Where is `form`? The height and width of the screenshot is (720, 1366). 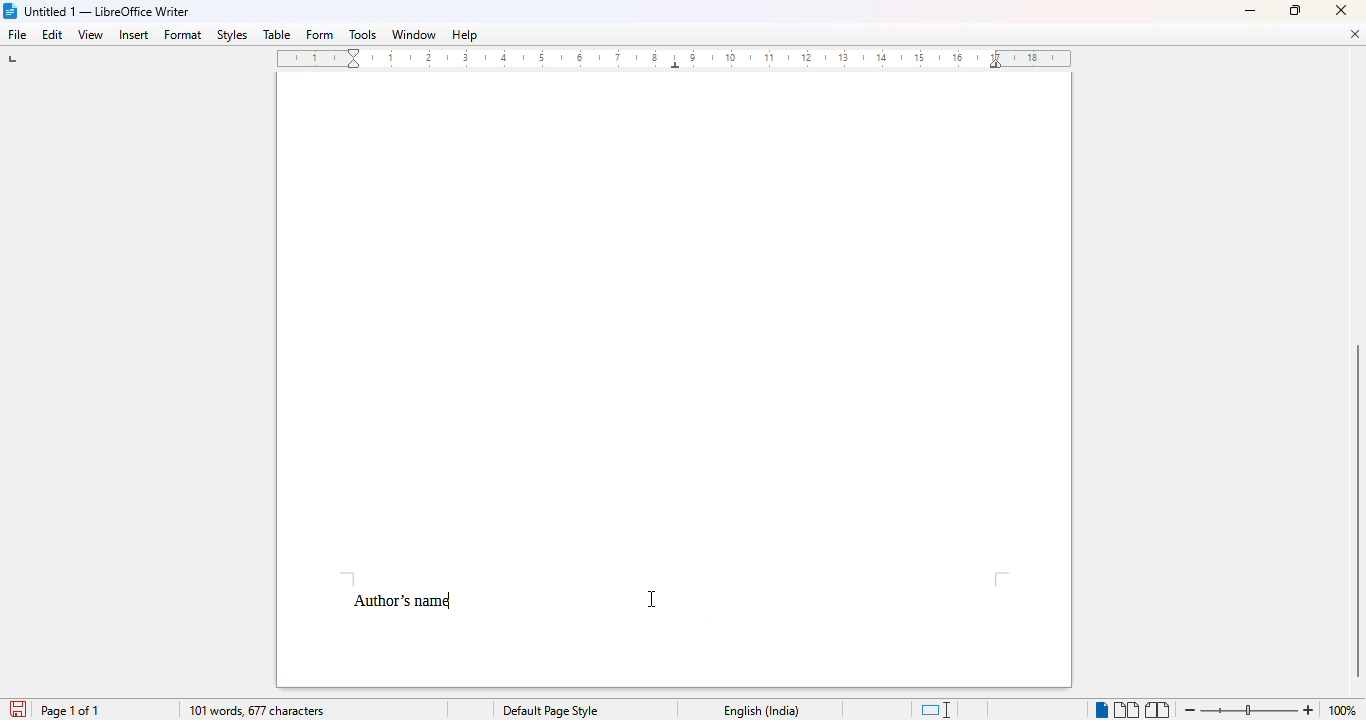
form is located at coordinates (319, 35).